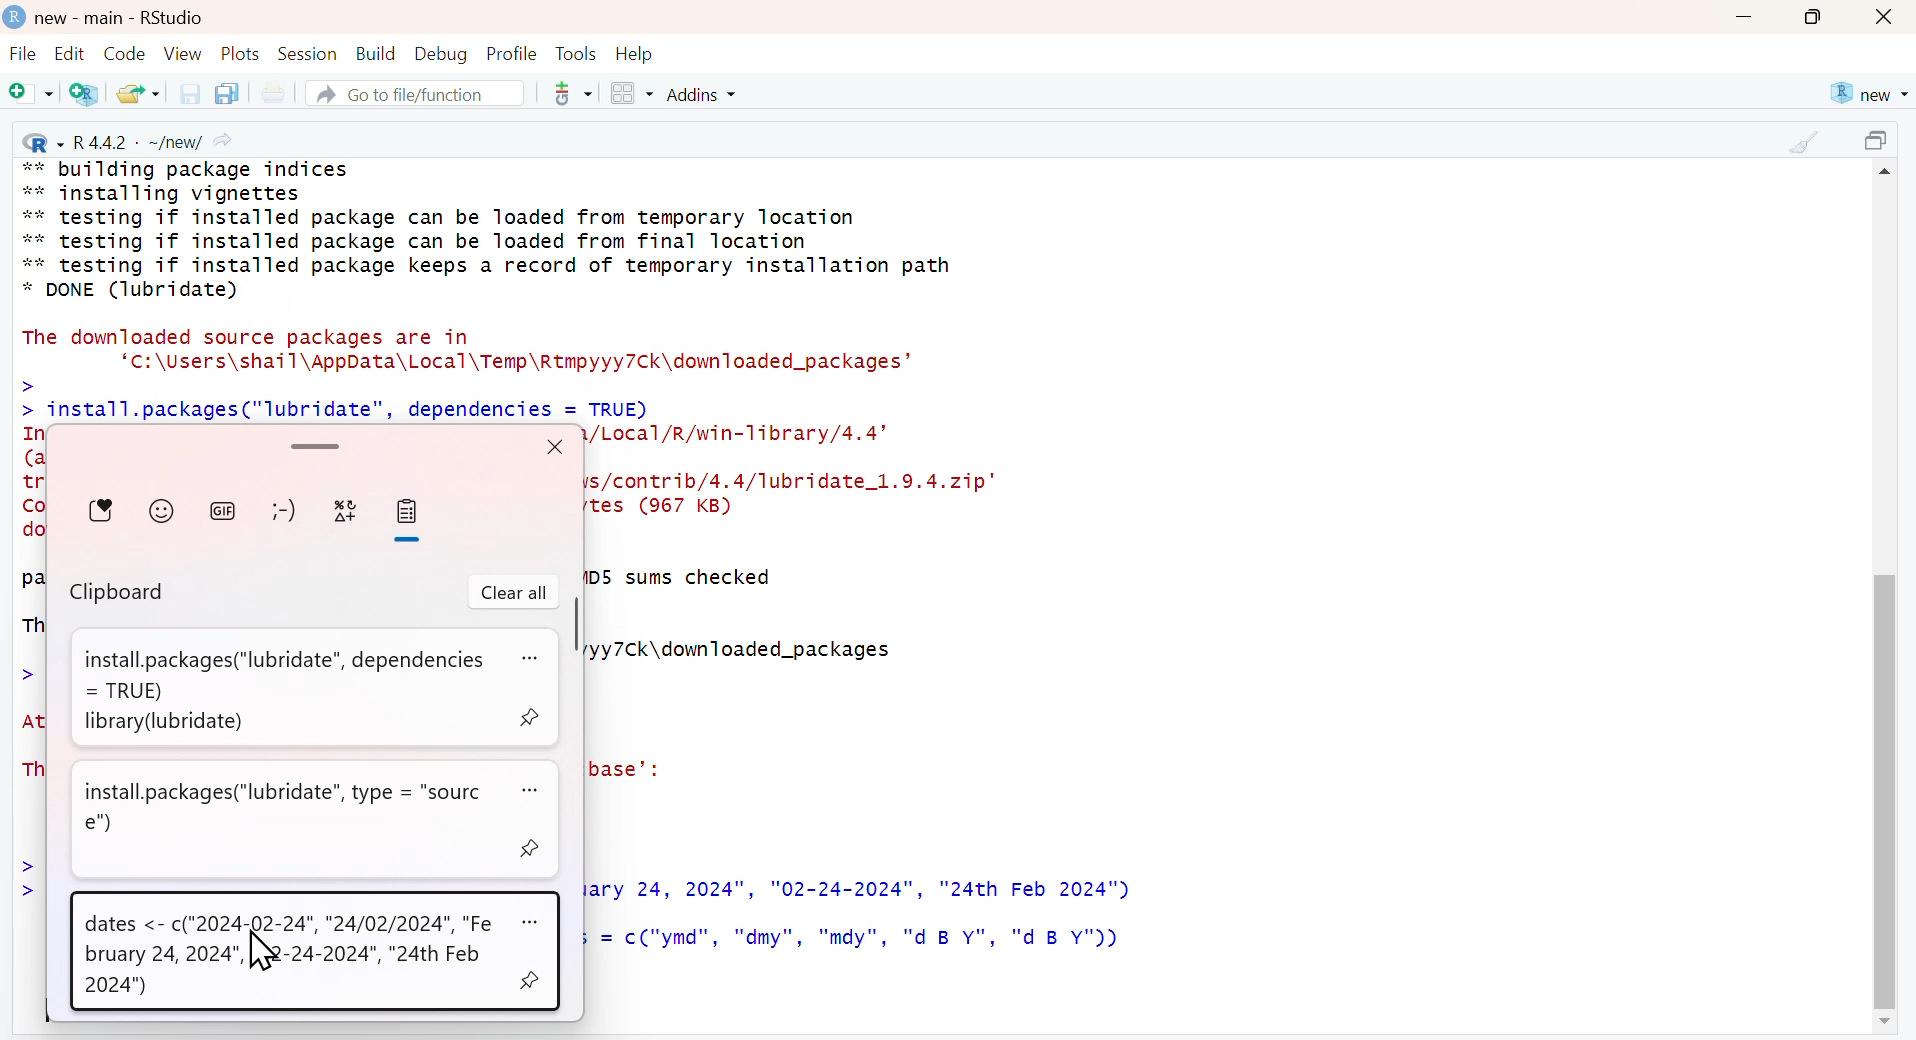  Describe the element at coordinates (533, 660) in the screenshot. I see `more options` at that location.